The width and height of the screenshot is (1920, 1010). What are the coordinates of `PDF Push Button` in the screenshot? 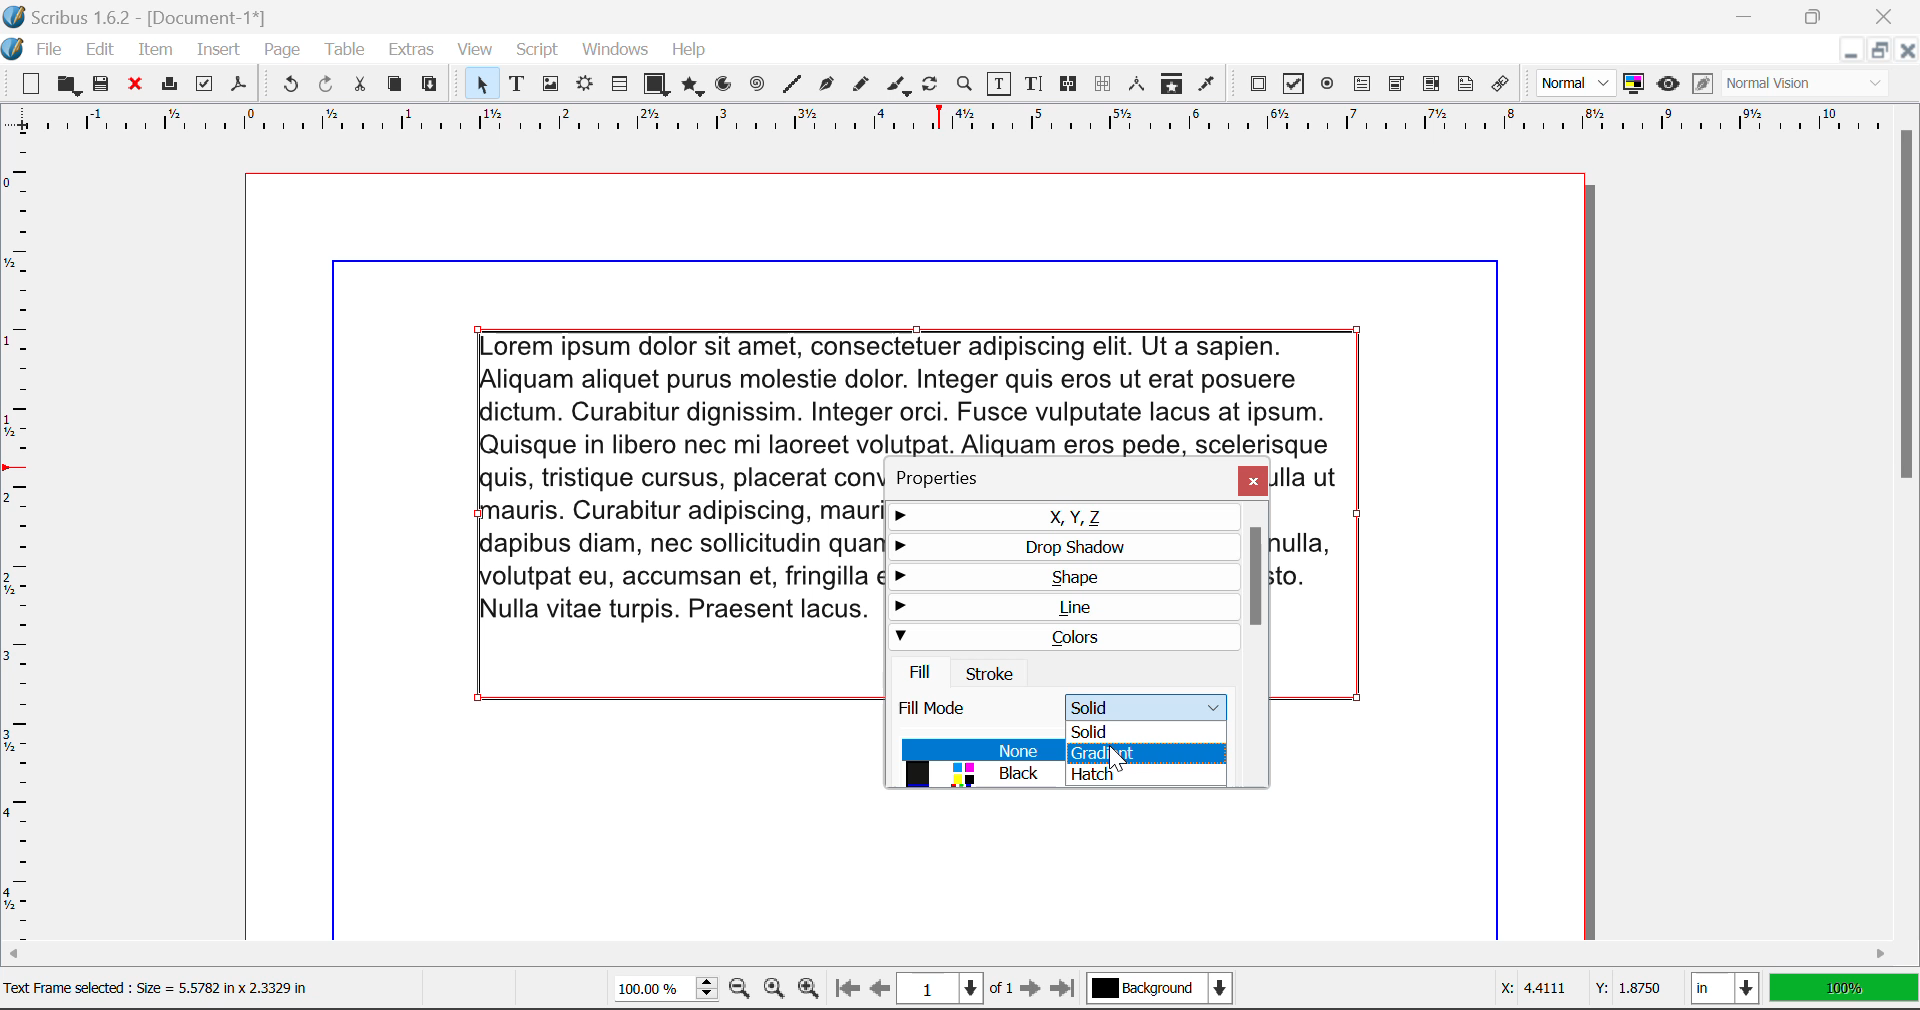 It's located at (1258, 83).